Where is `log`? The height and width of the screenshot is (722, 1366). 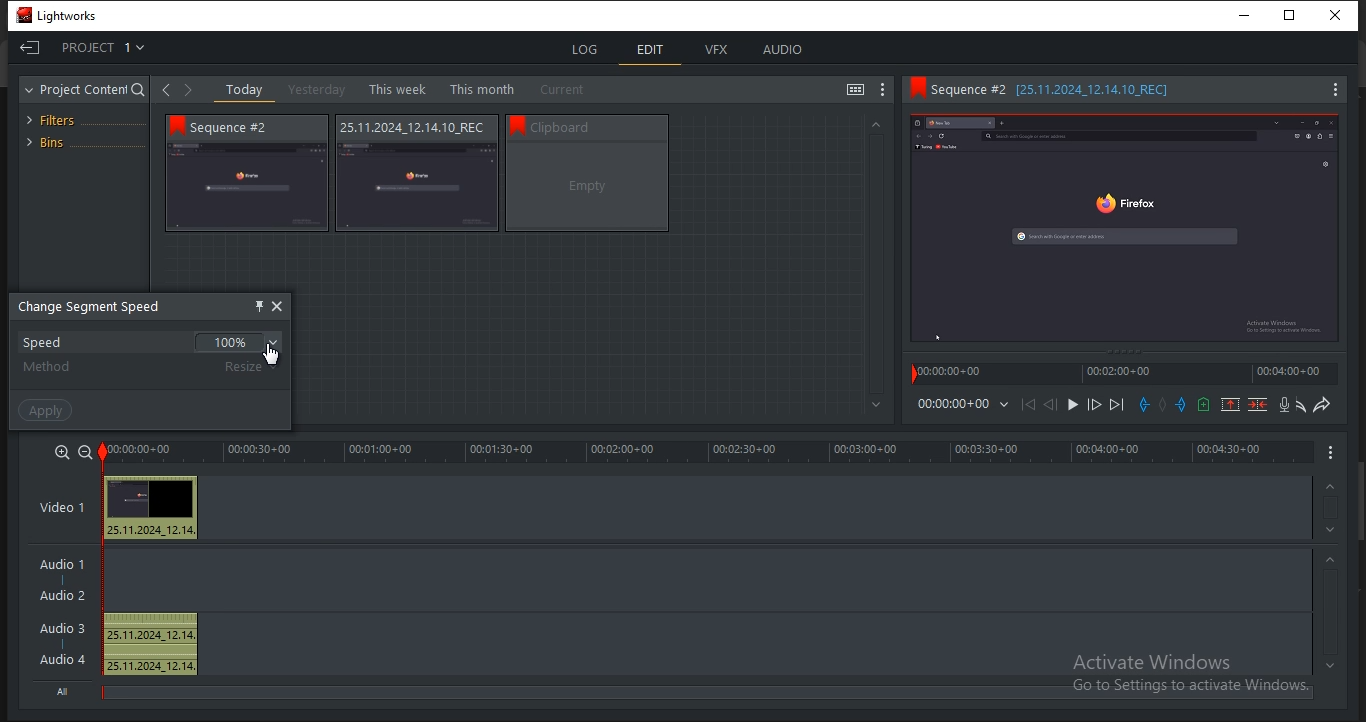
log is located at coordinates (588, 48).